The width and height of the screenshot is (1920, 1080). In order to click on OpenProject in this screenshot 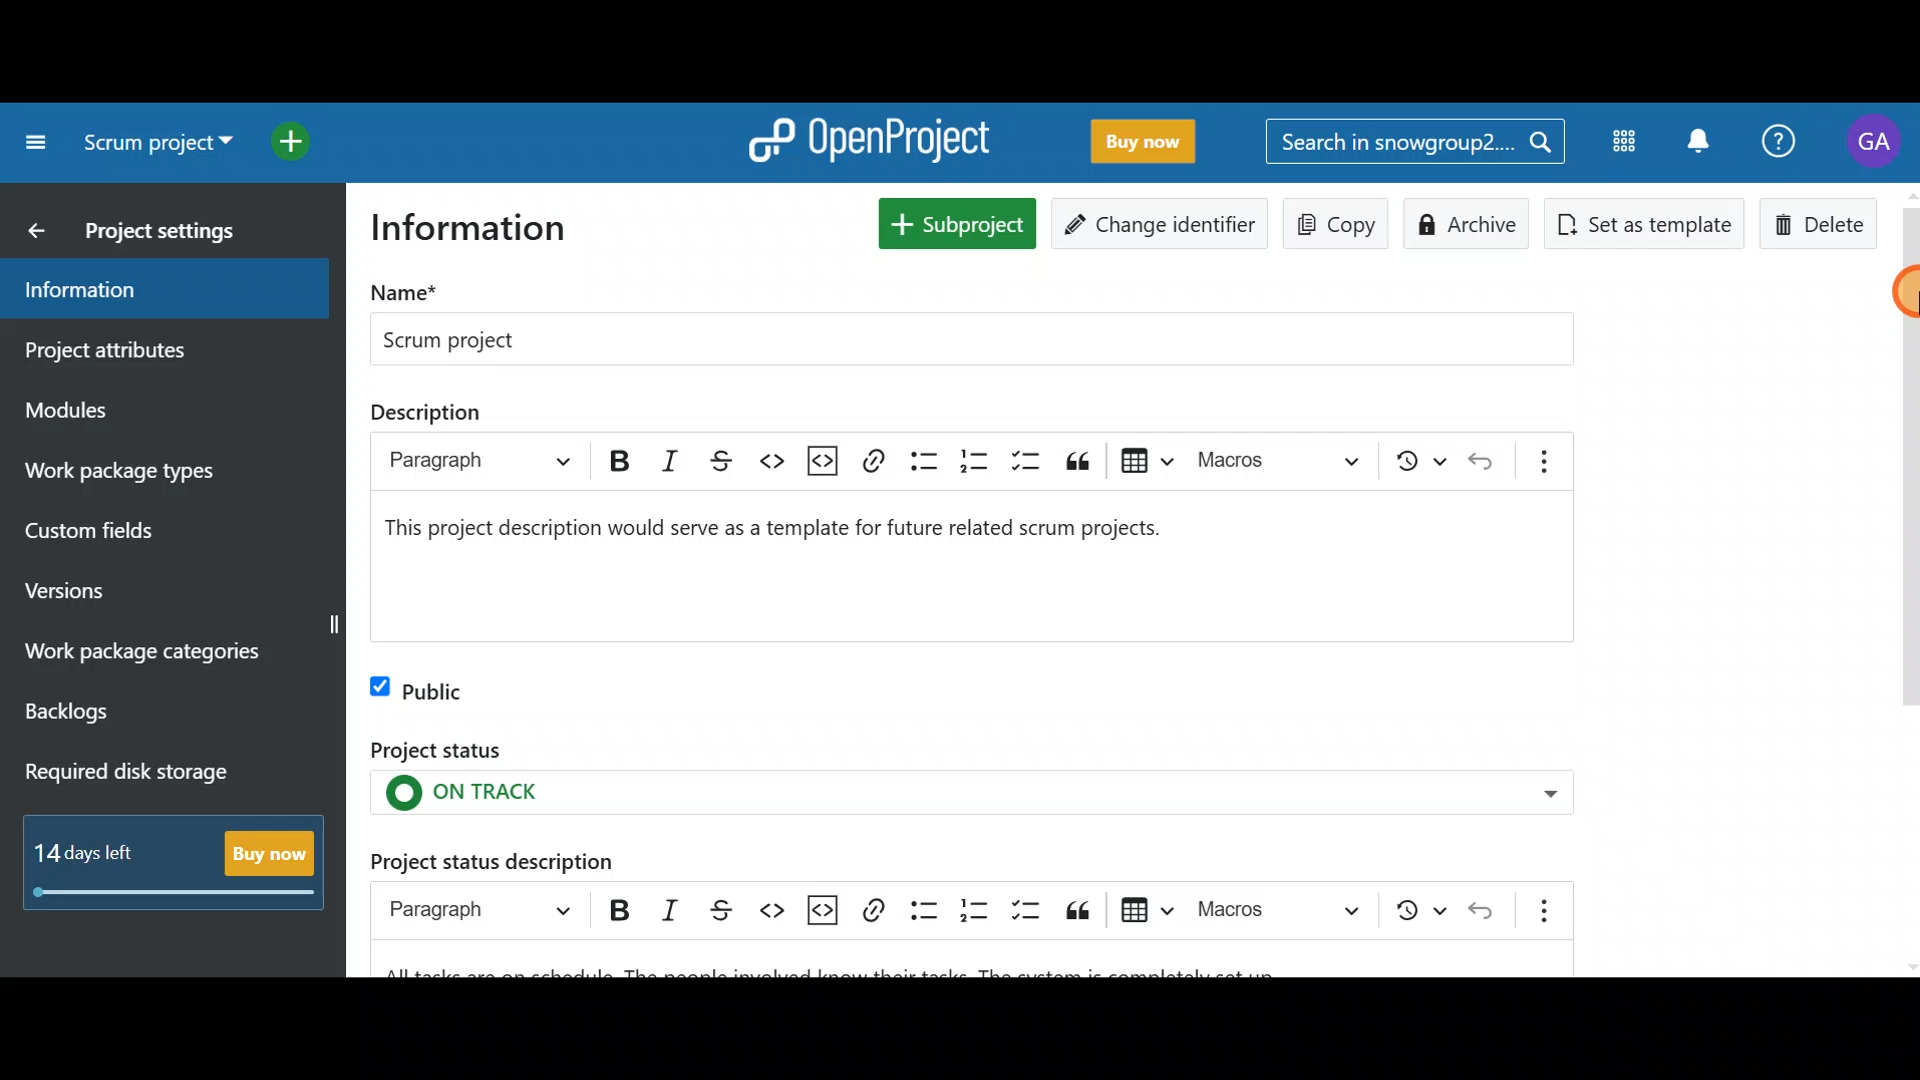, I will do `click(875, 138)`.